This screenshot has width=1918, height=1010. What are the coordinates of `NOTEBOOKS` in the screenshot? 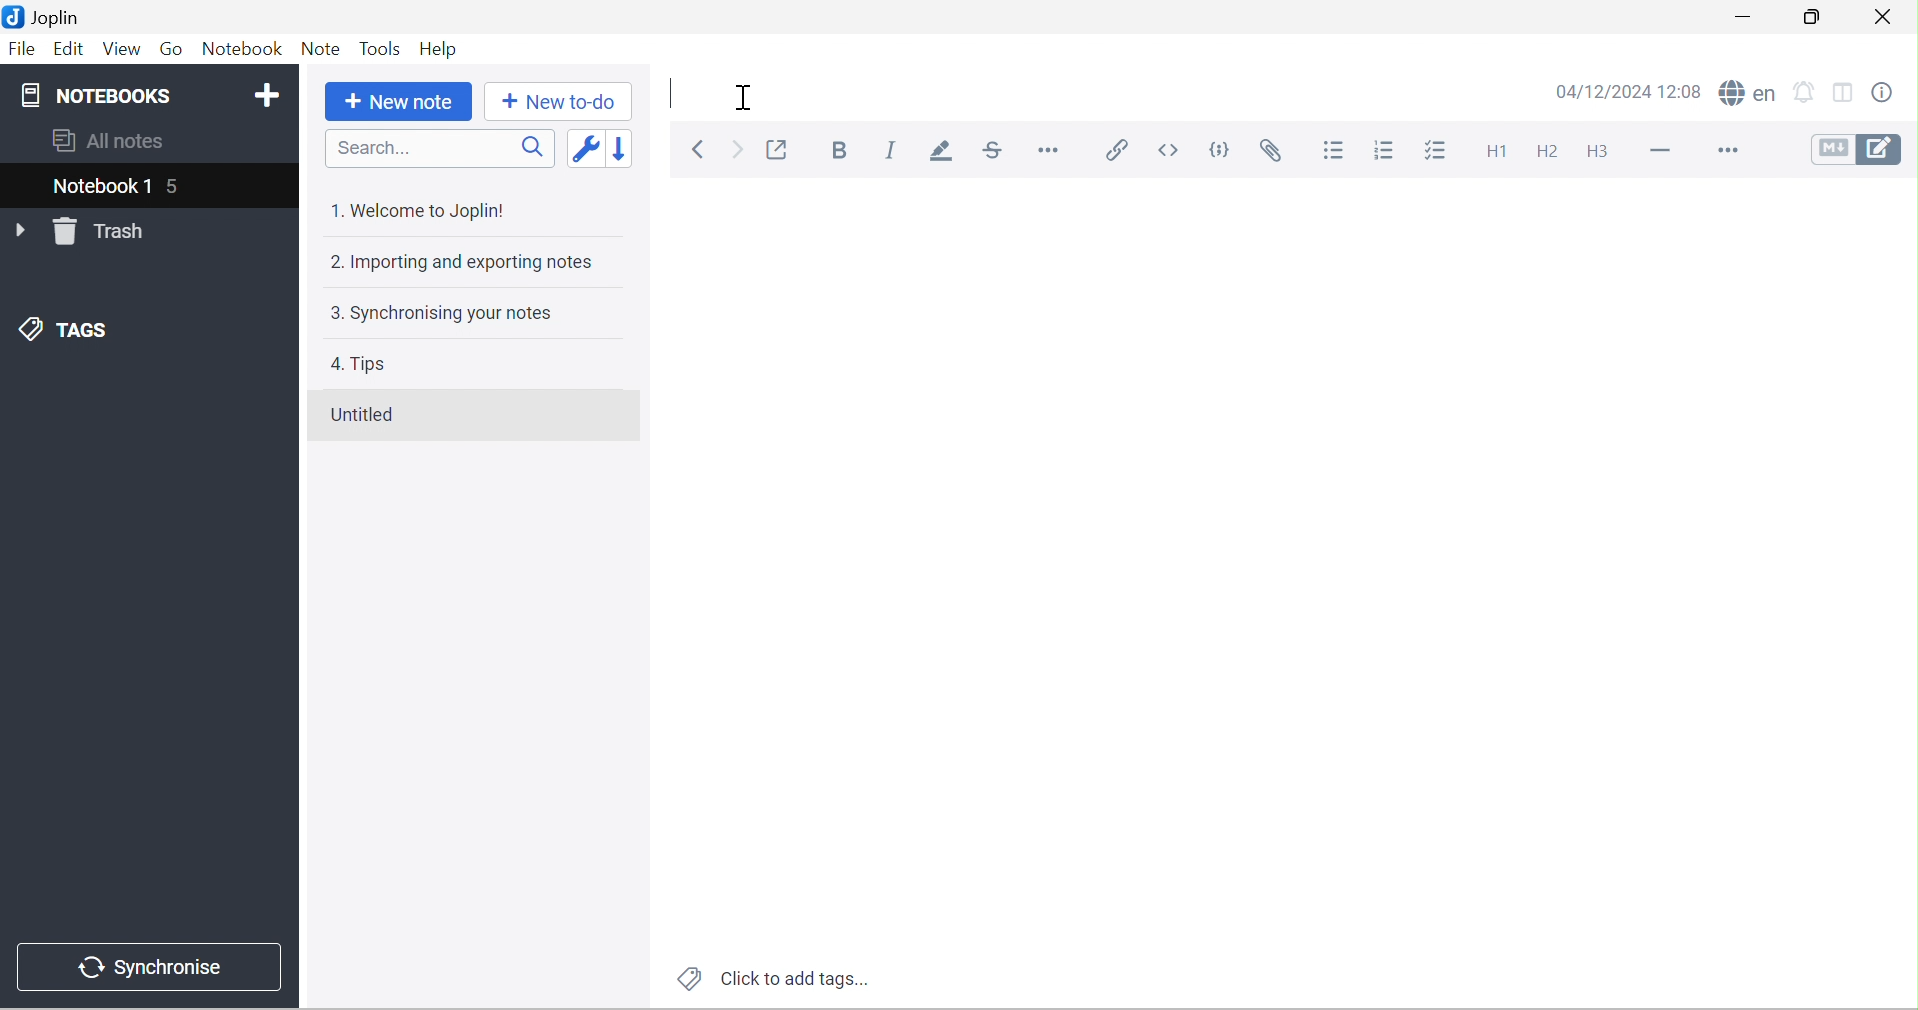 It's located at (101, 95).